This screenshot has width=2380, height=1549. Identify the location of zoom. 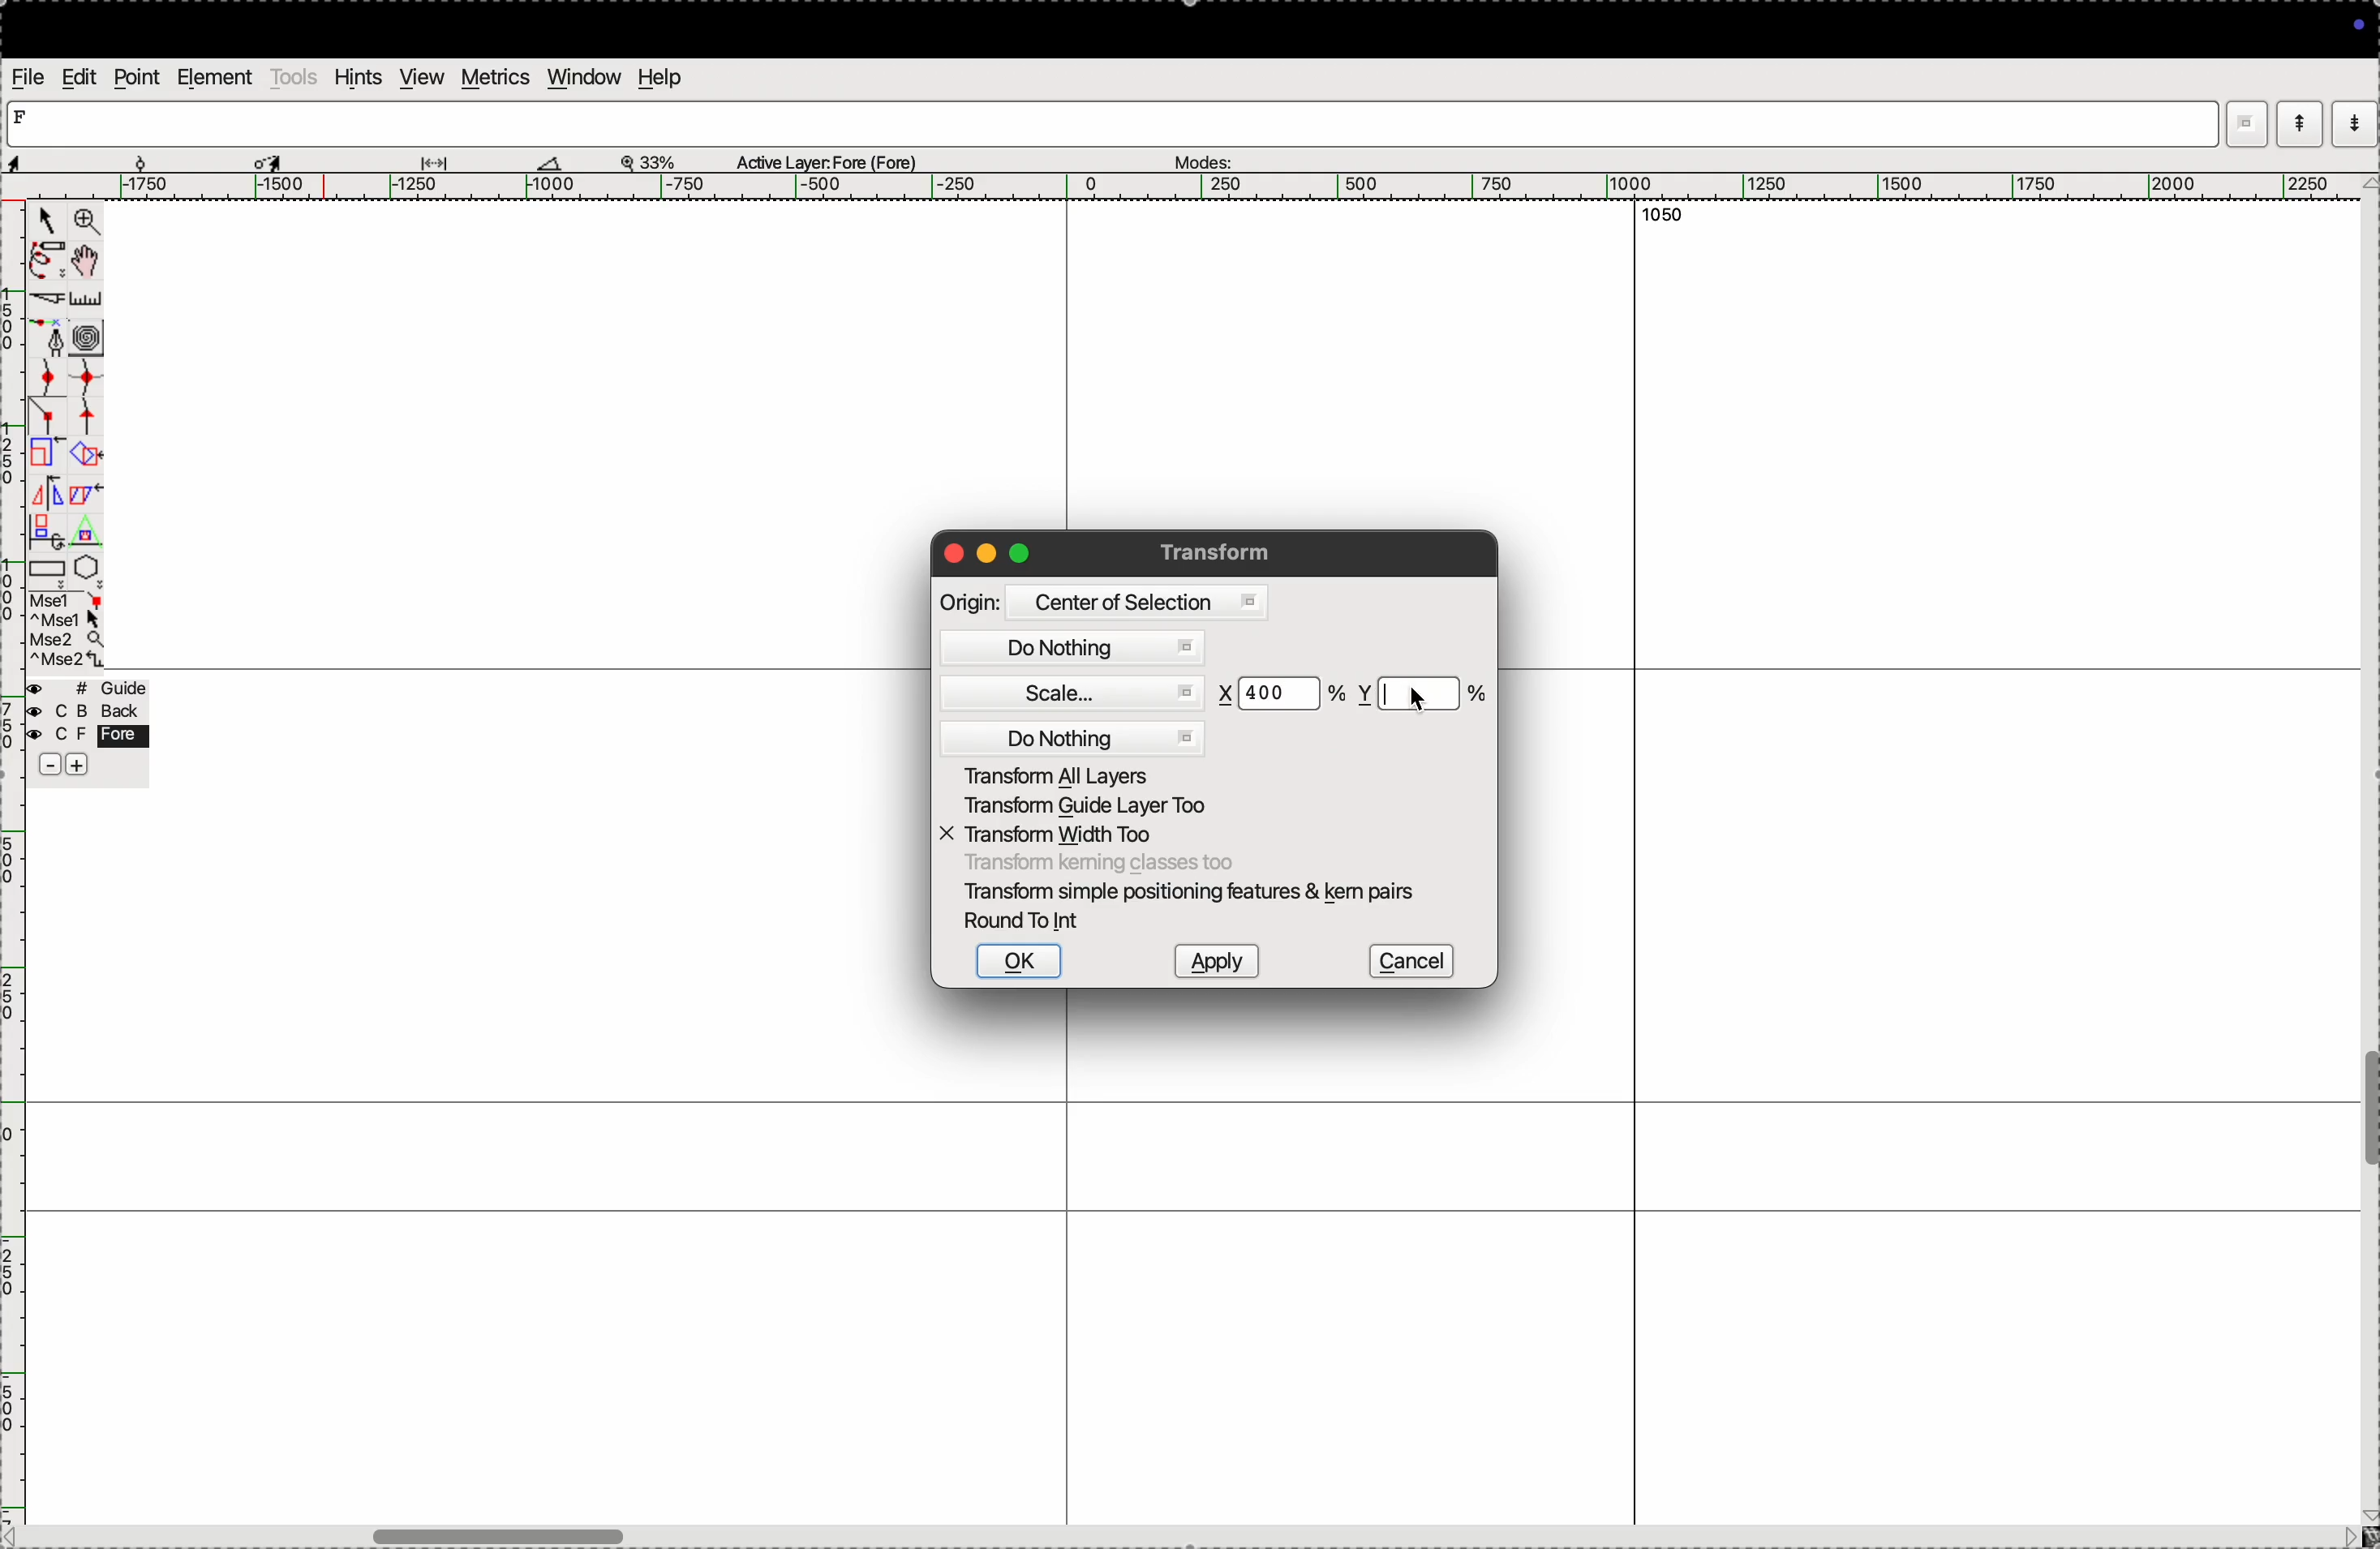
(87, 223).